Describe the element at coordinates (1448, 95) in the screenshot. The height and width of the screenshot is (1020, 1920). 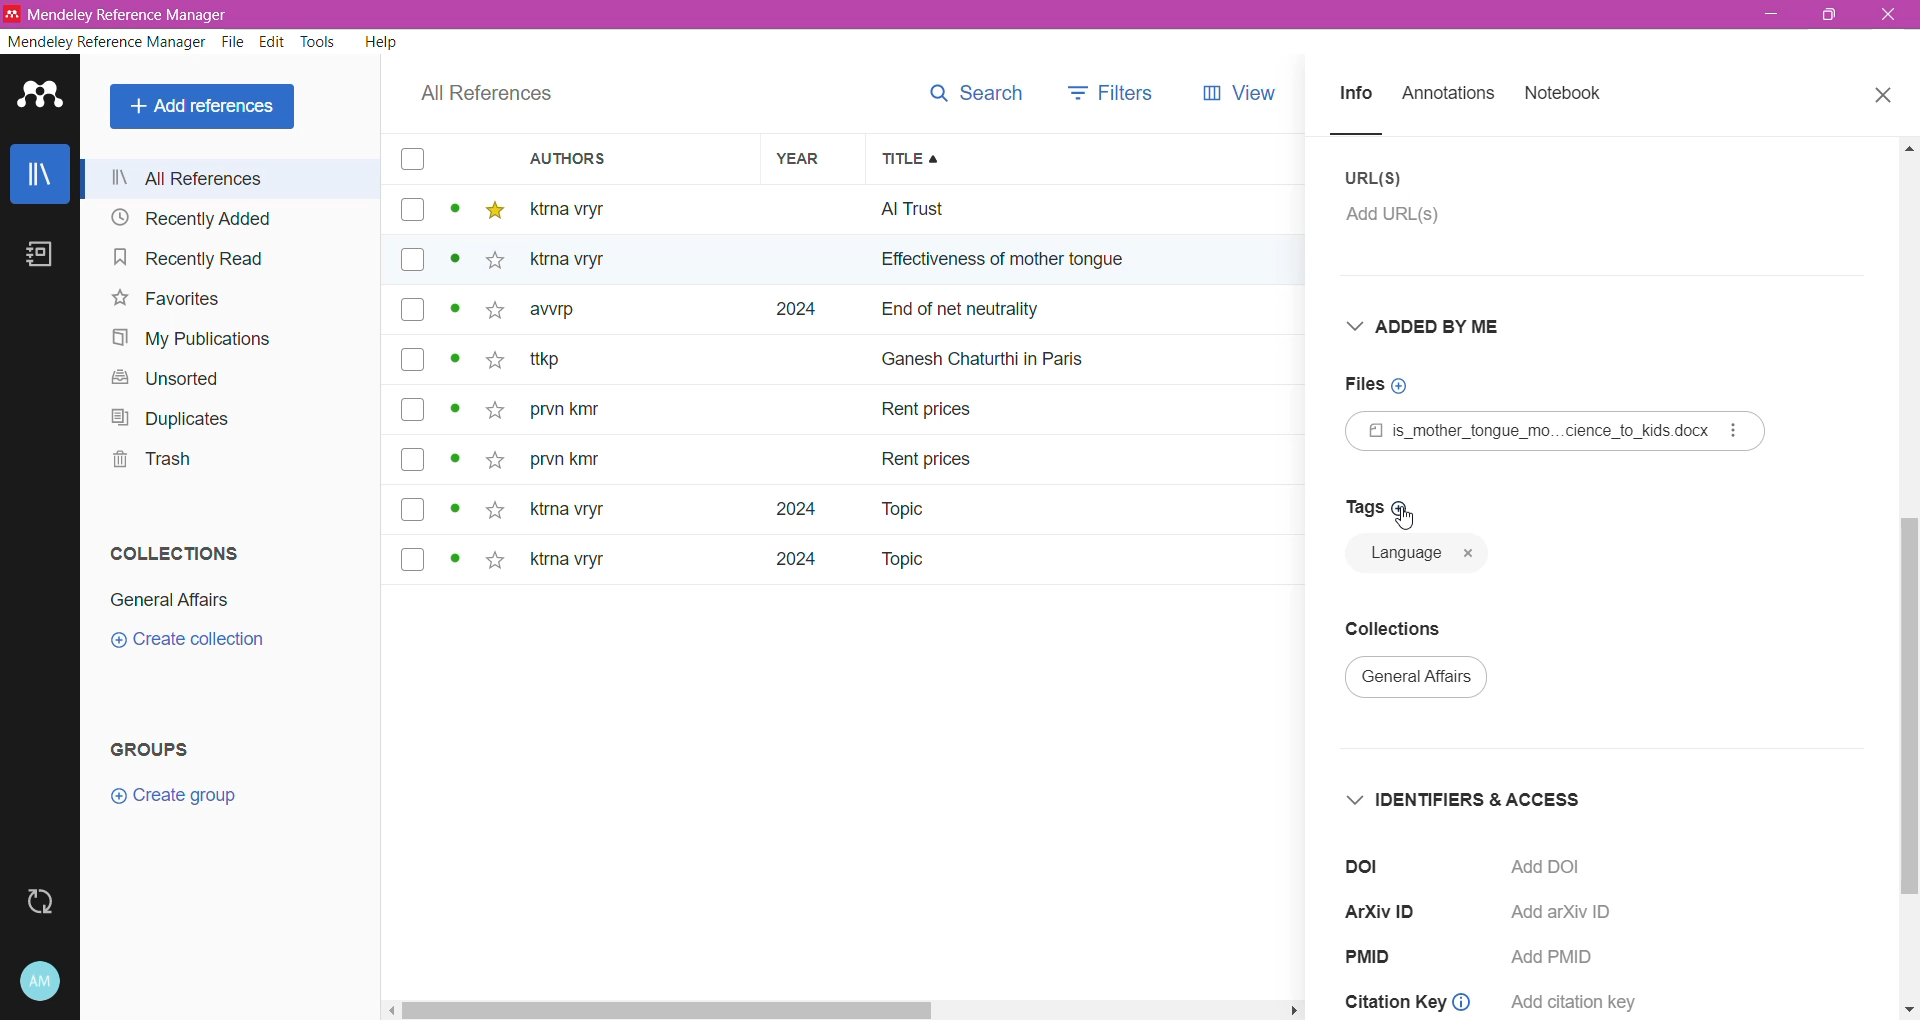
I see `Annotations` at that location.